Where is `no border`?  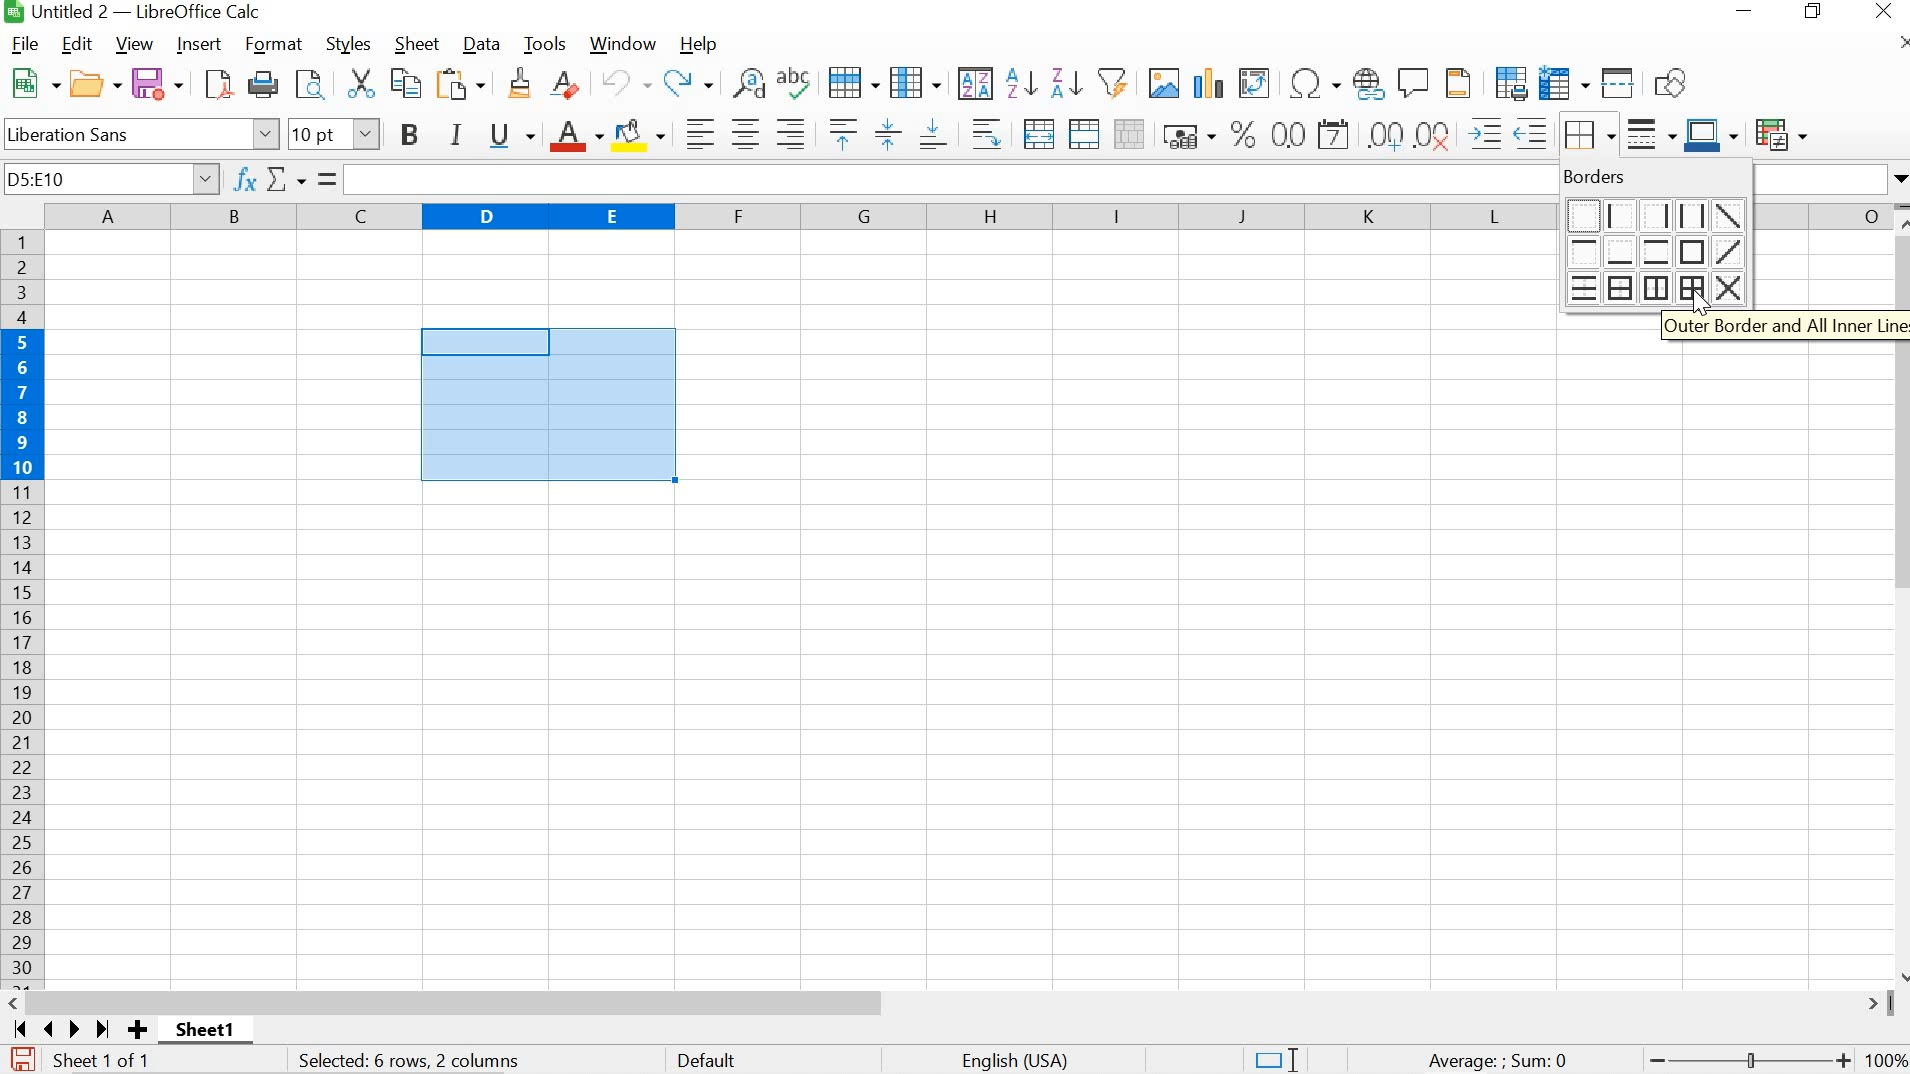 no border is located at coordinates (1581, 213).